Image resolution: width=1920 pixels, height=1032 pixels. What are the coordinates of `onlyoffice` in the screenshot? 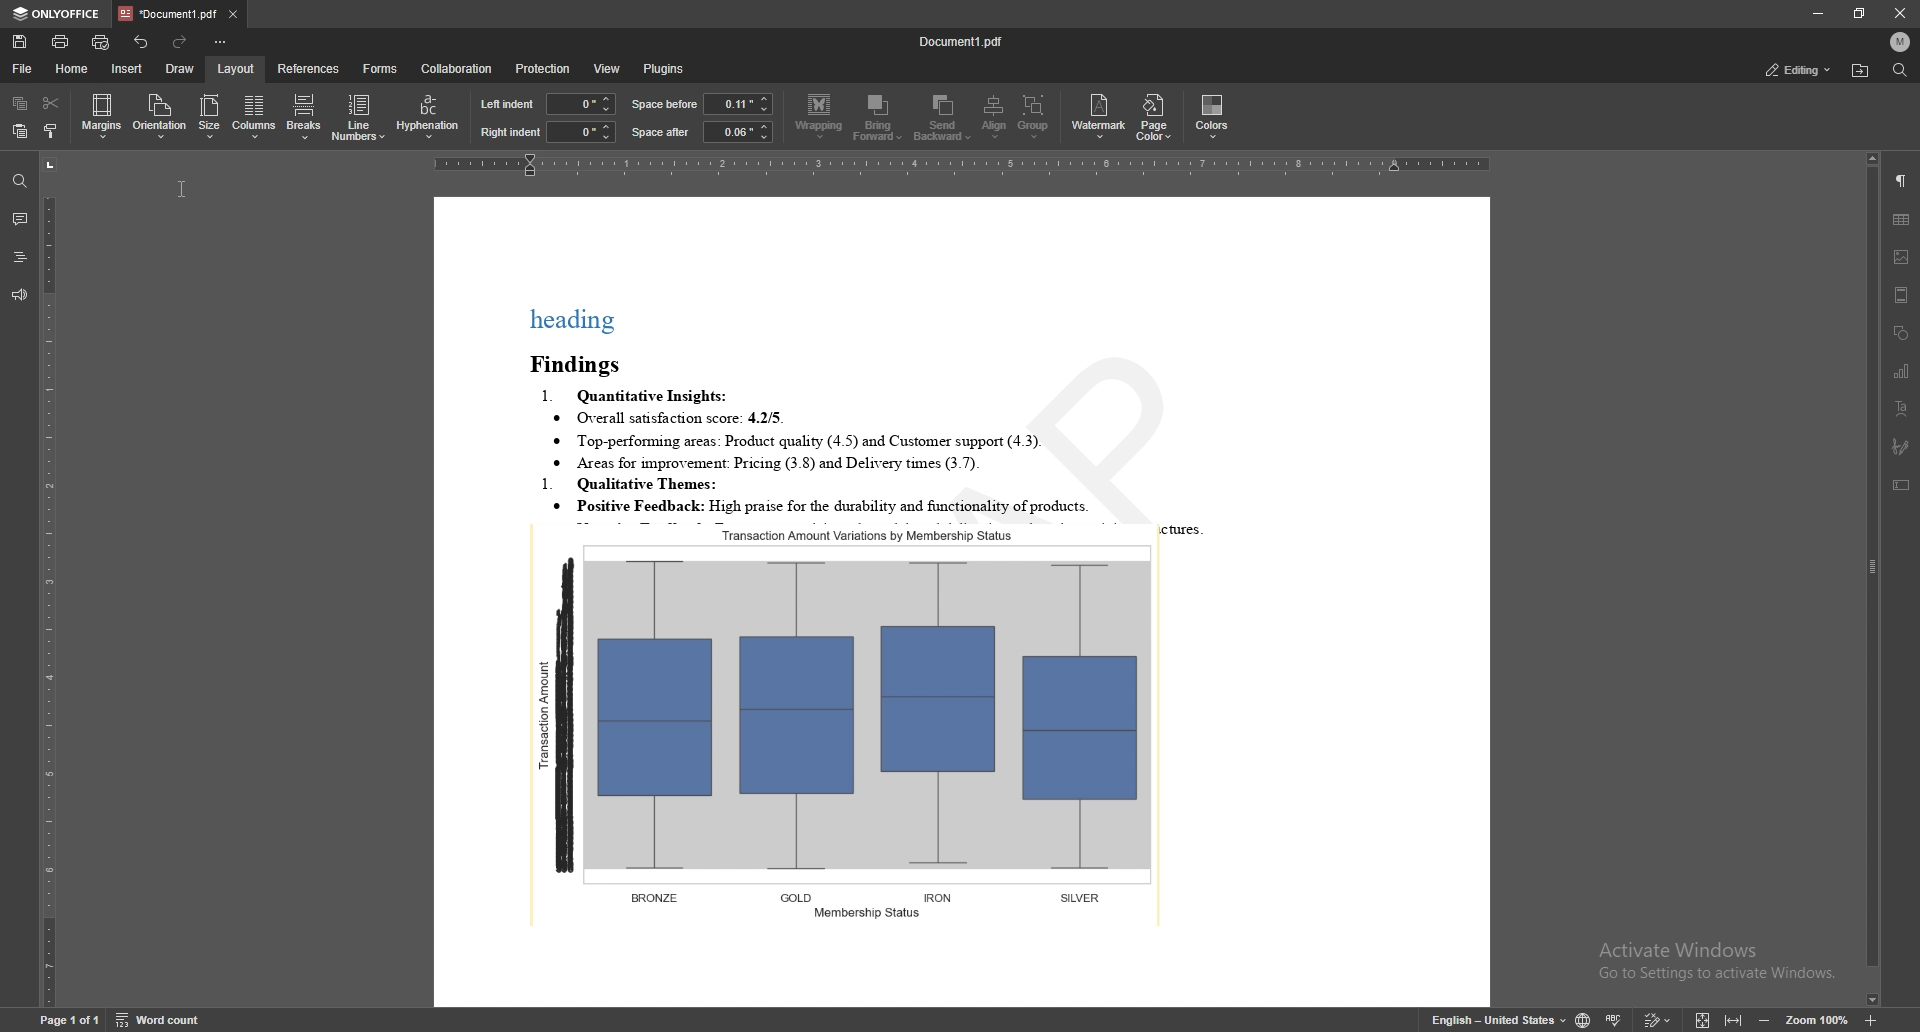 It's located at (58, 14).